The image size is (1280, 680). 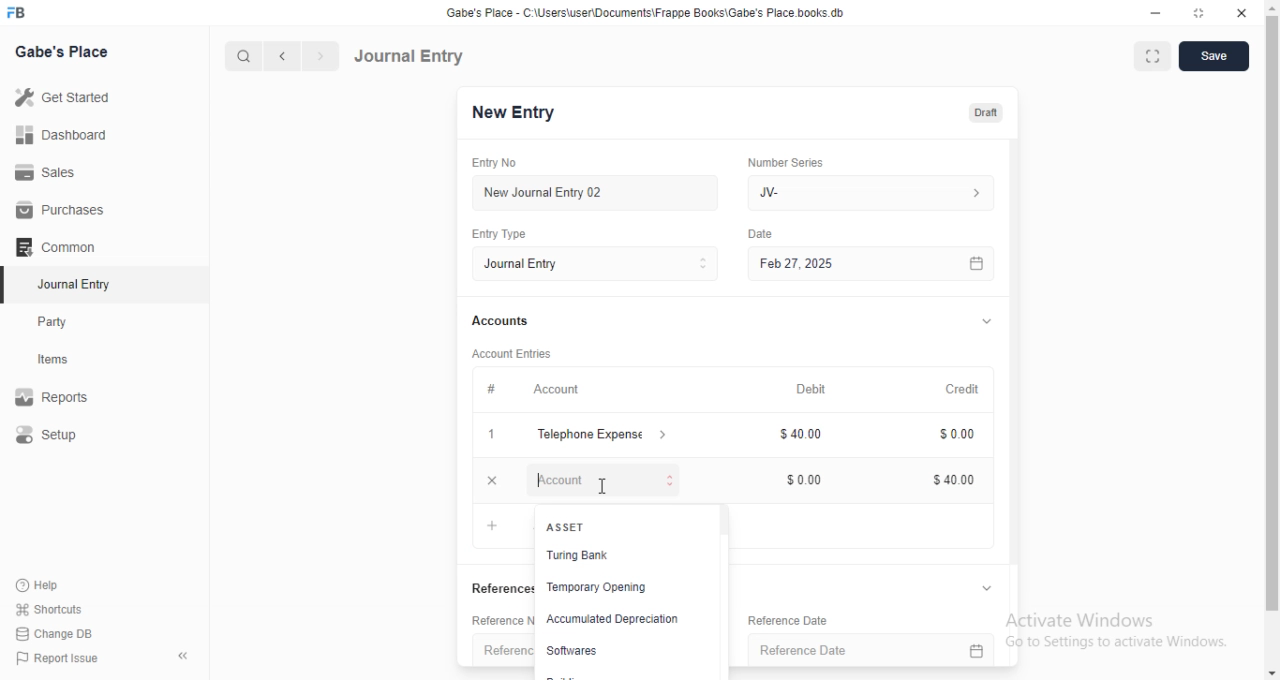 I want to click on Close, so click(x=1243, y=13).